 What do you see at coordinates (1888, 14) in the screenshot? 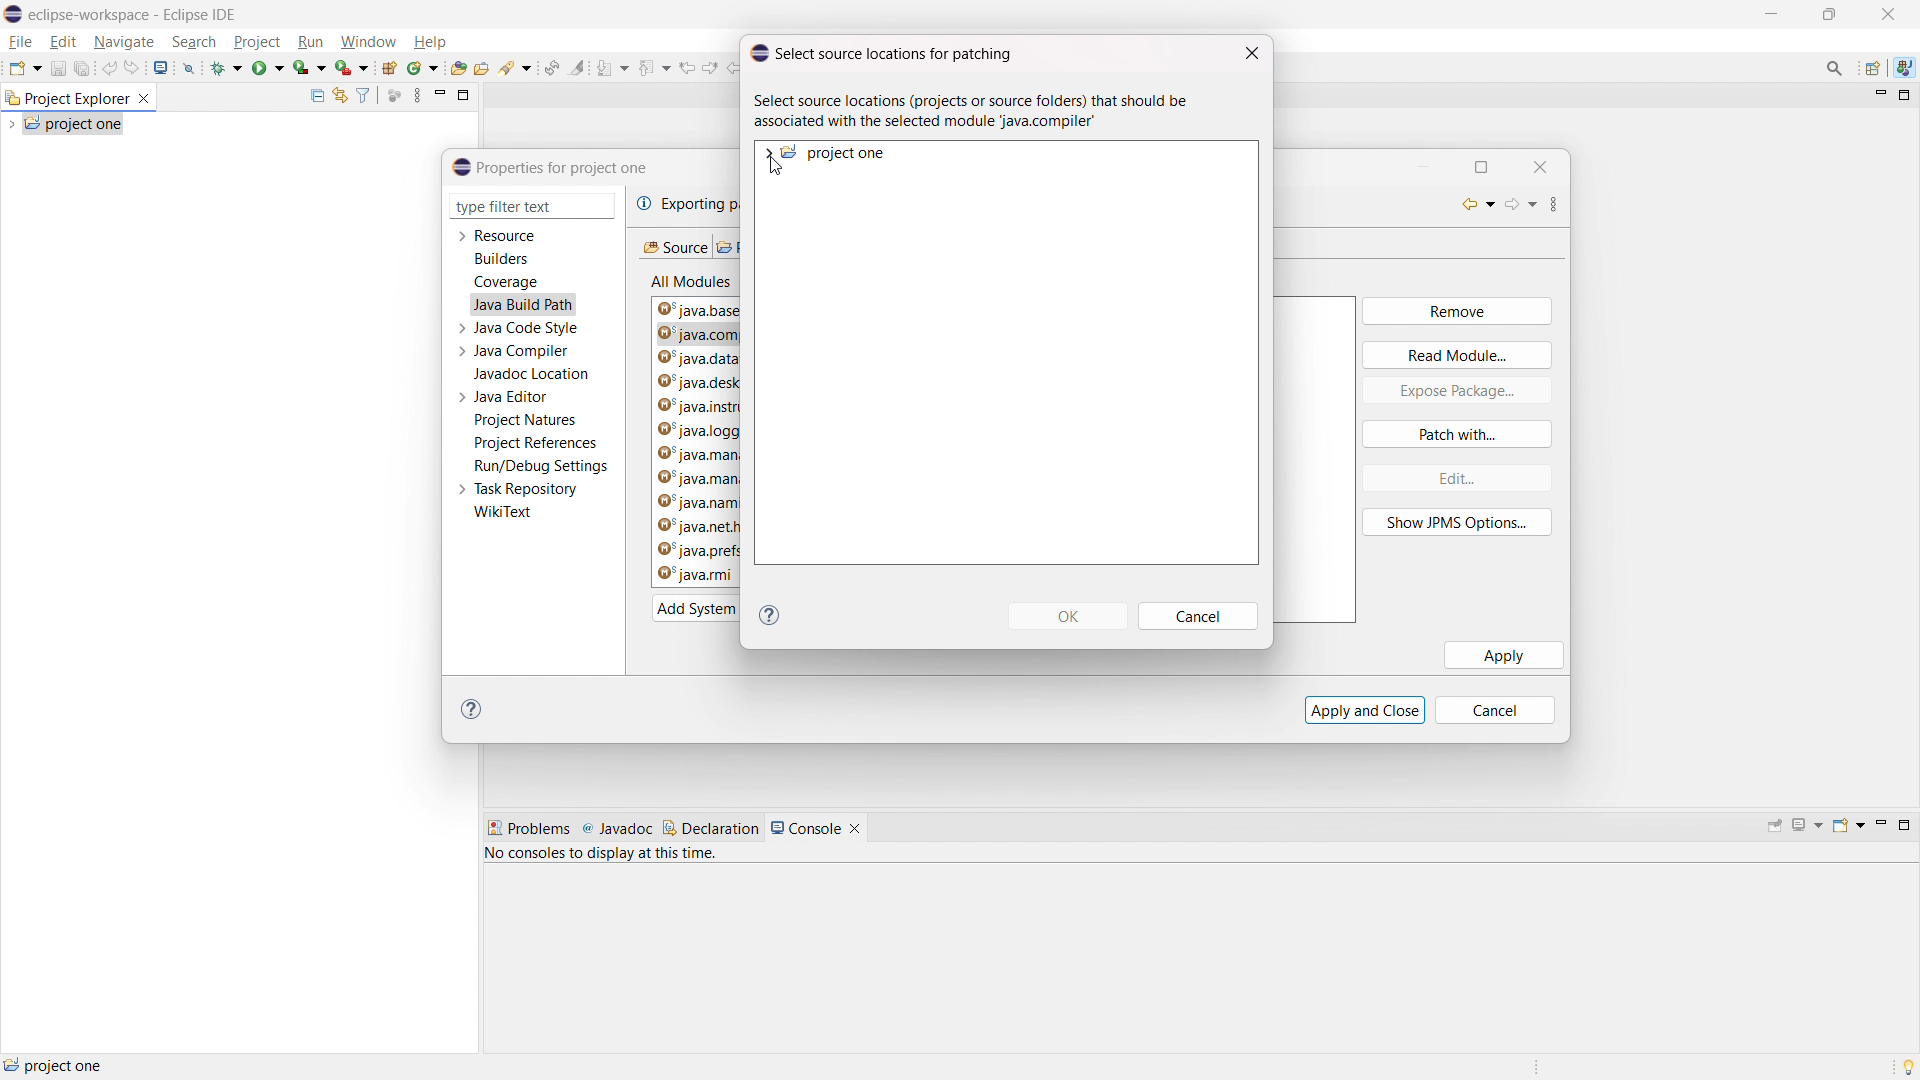
I see `close` at bounding box center [1888, 14].